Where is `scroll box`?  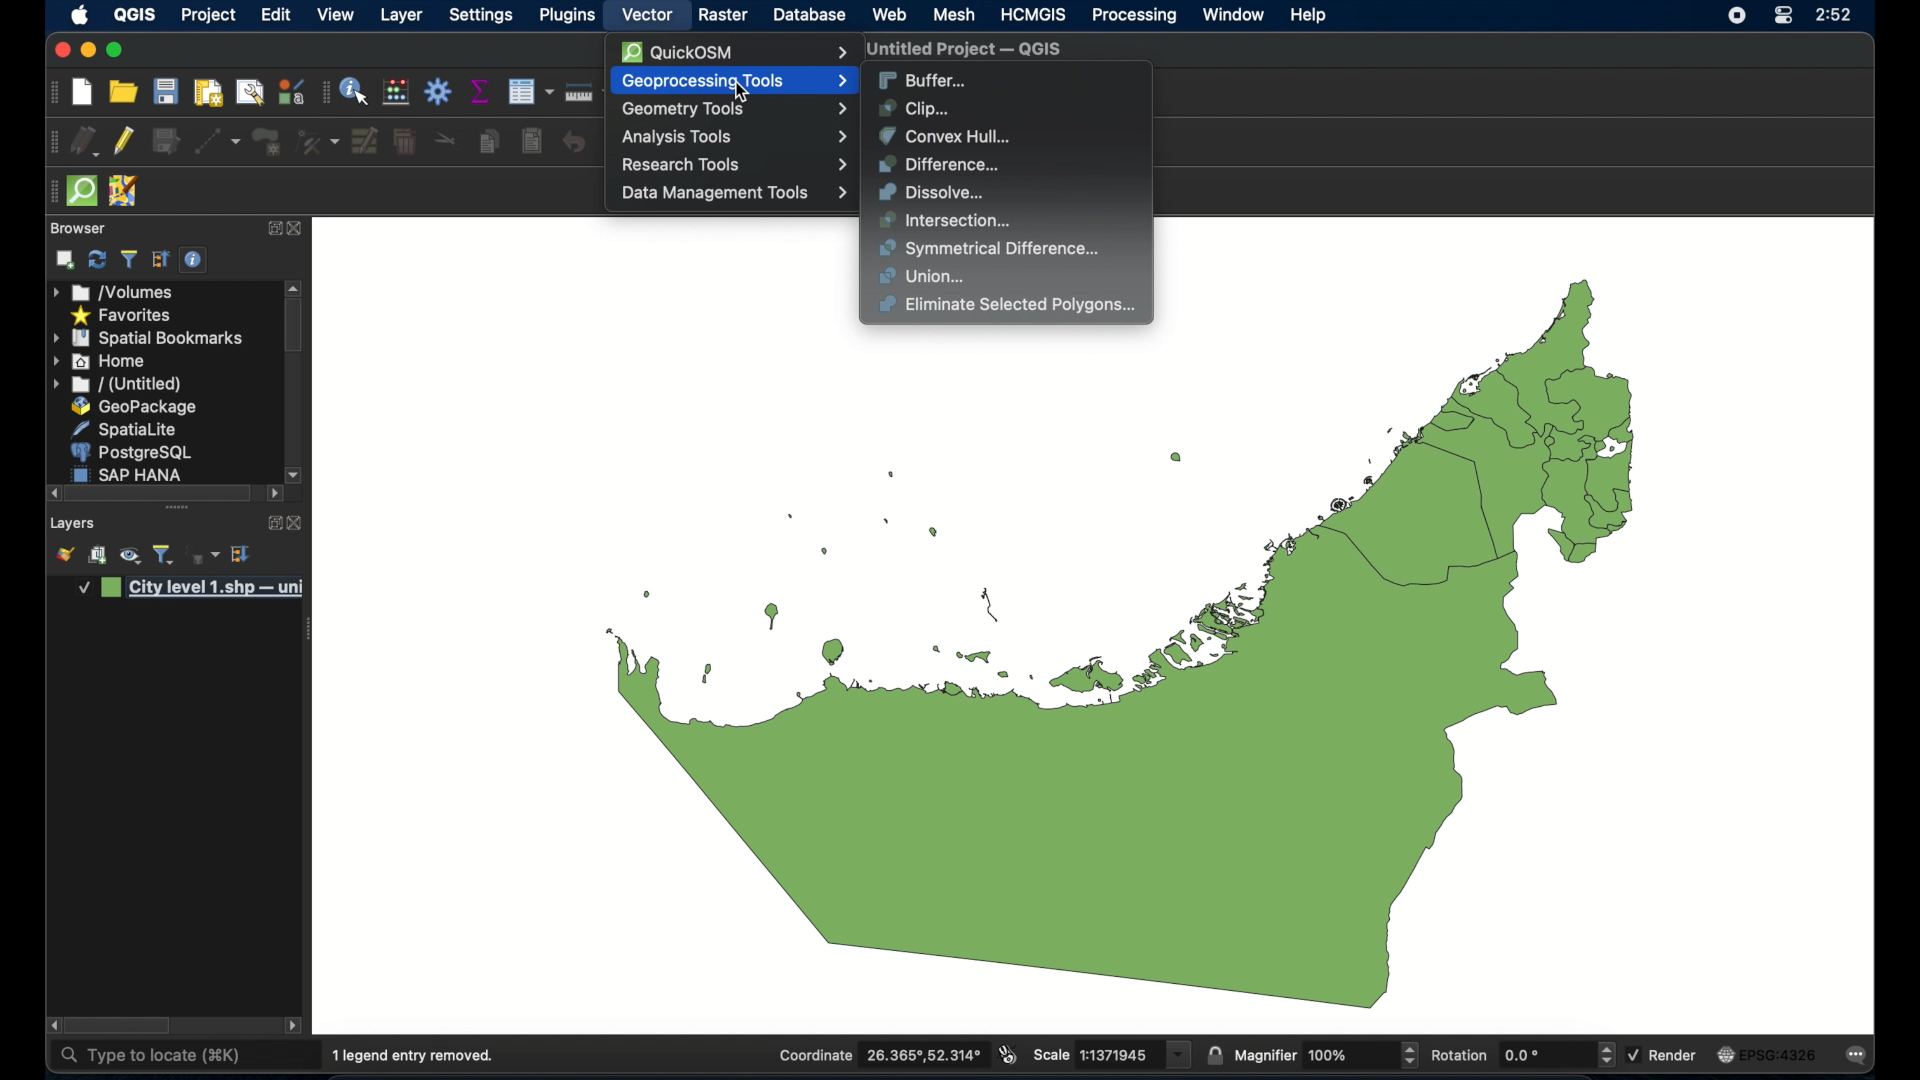 scroll box is located at coordinates (162, 493).